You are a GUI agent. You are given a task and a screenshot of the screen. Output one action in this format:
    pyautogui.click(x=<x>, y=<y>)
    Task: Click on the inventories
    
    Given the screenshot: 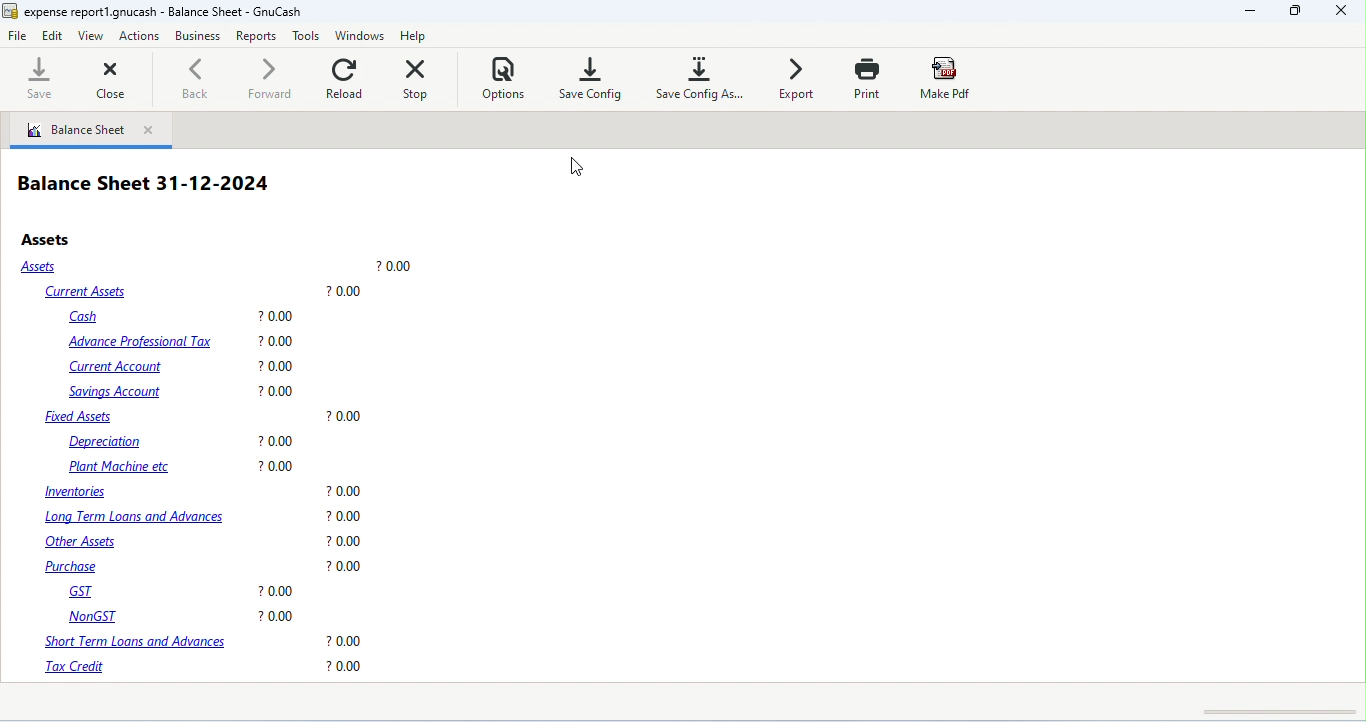 What is the action you would take?
    pyautogui.click(x=202, y=493)
    